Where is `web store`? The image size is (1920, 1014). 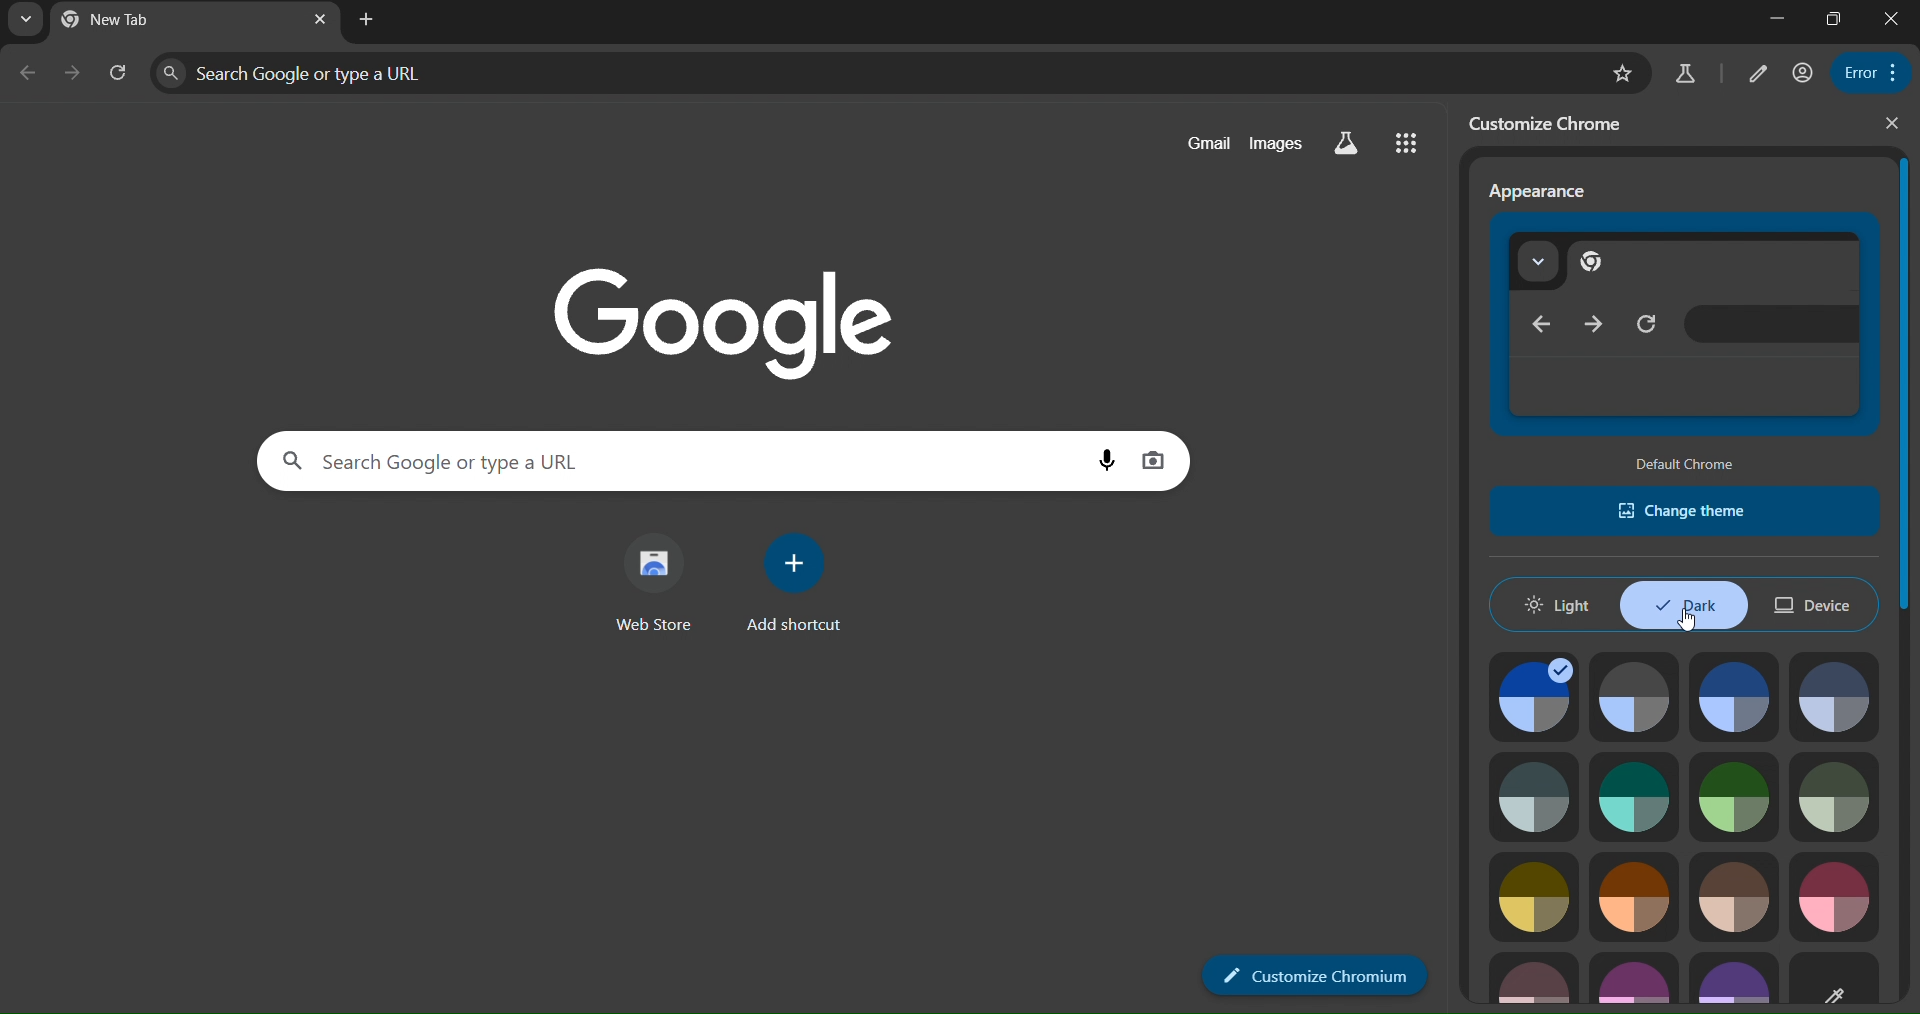 web store is located at coordinates (660, 583).